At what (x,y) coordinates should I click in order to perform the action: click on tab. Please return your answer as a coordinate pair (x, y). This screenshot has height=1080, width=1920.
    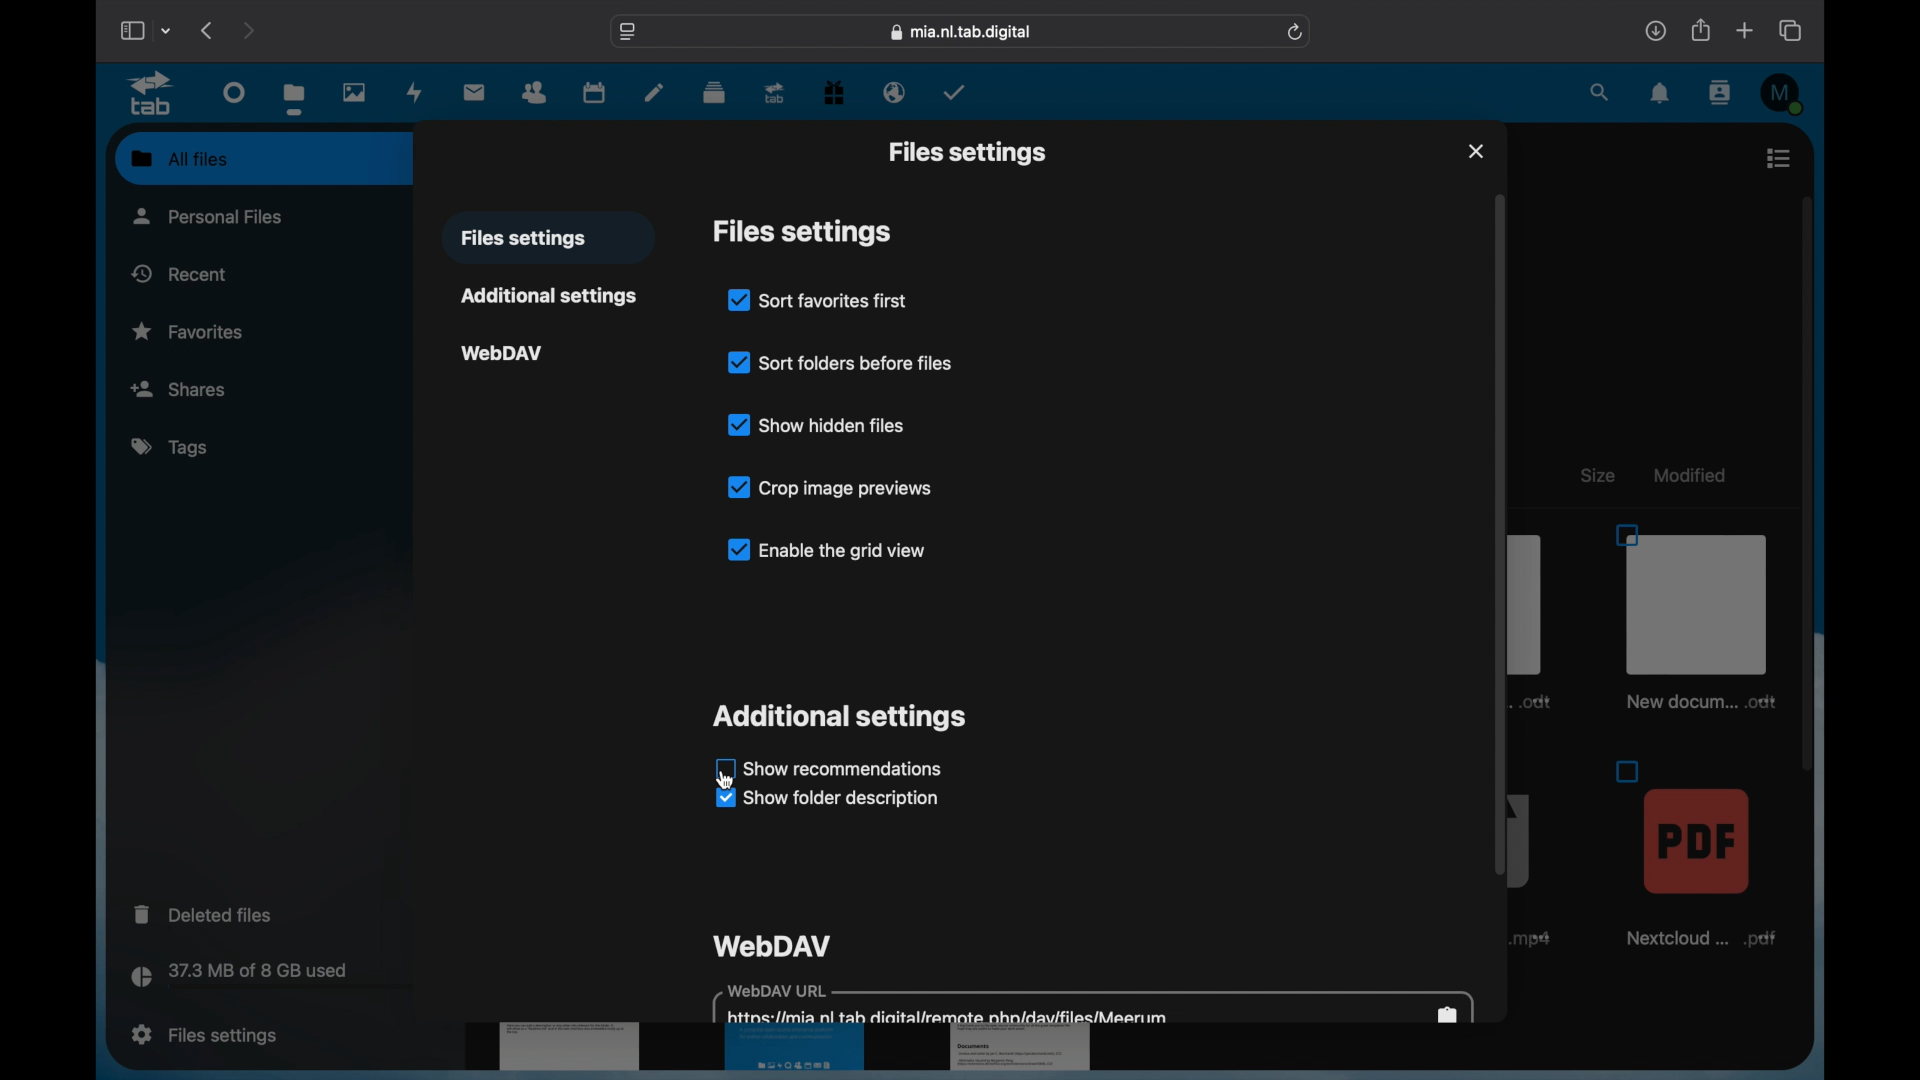
    Looking at the image, I should click on (152, 94).